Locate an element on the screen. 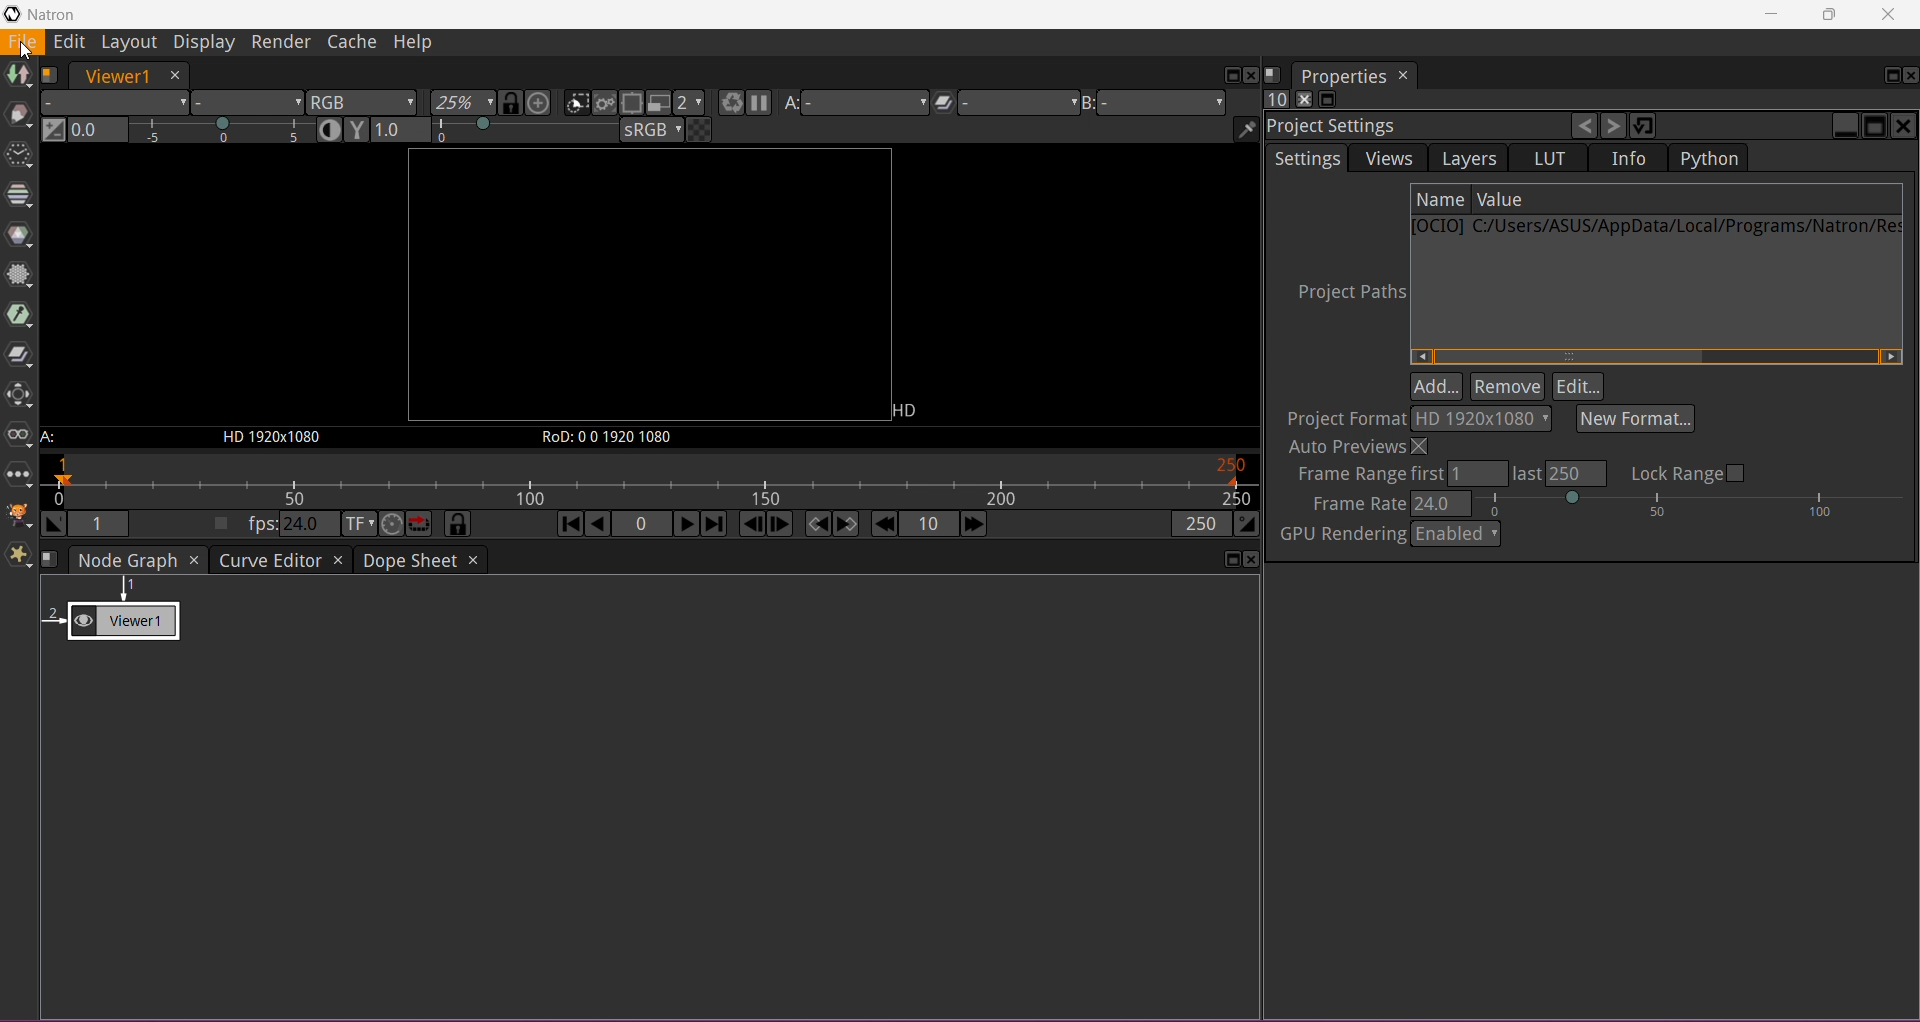 This screenshot has width=1920, height=1022.  is located at coordinates (1245, 131).